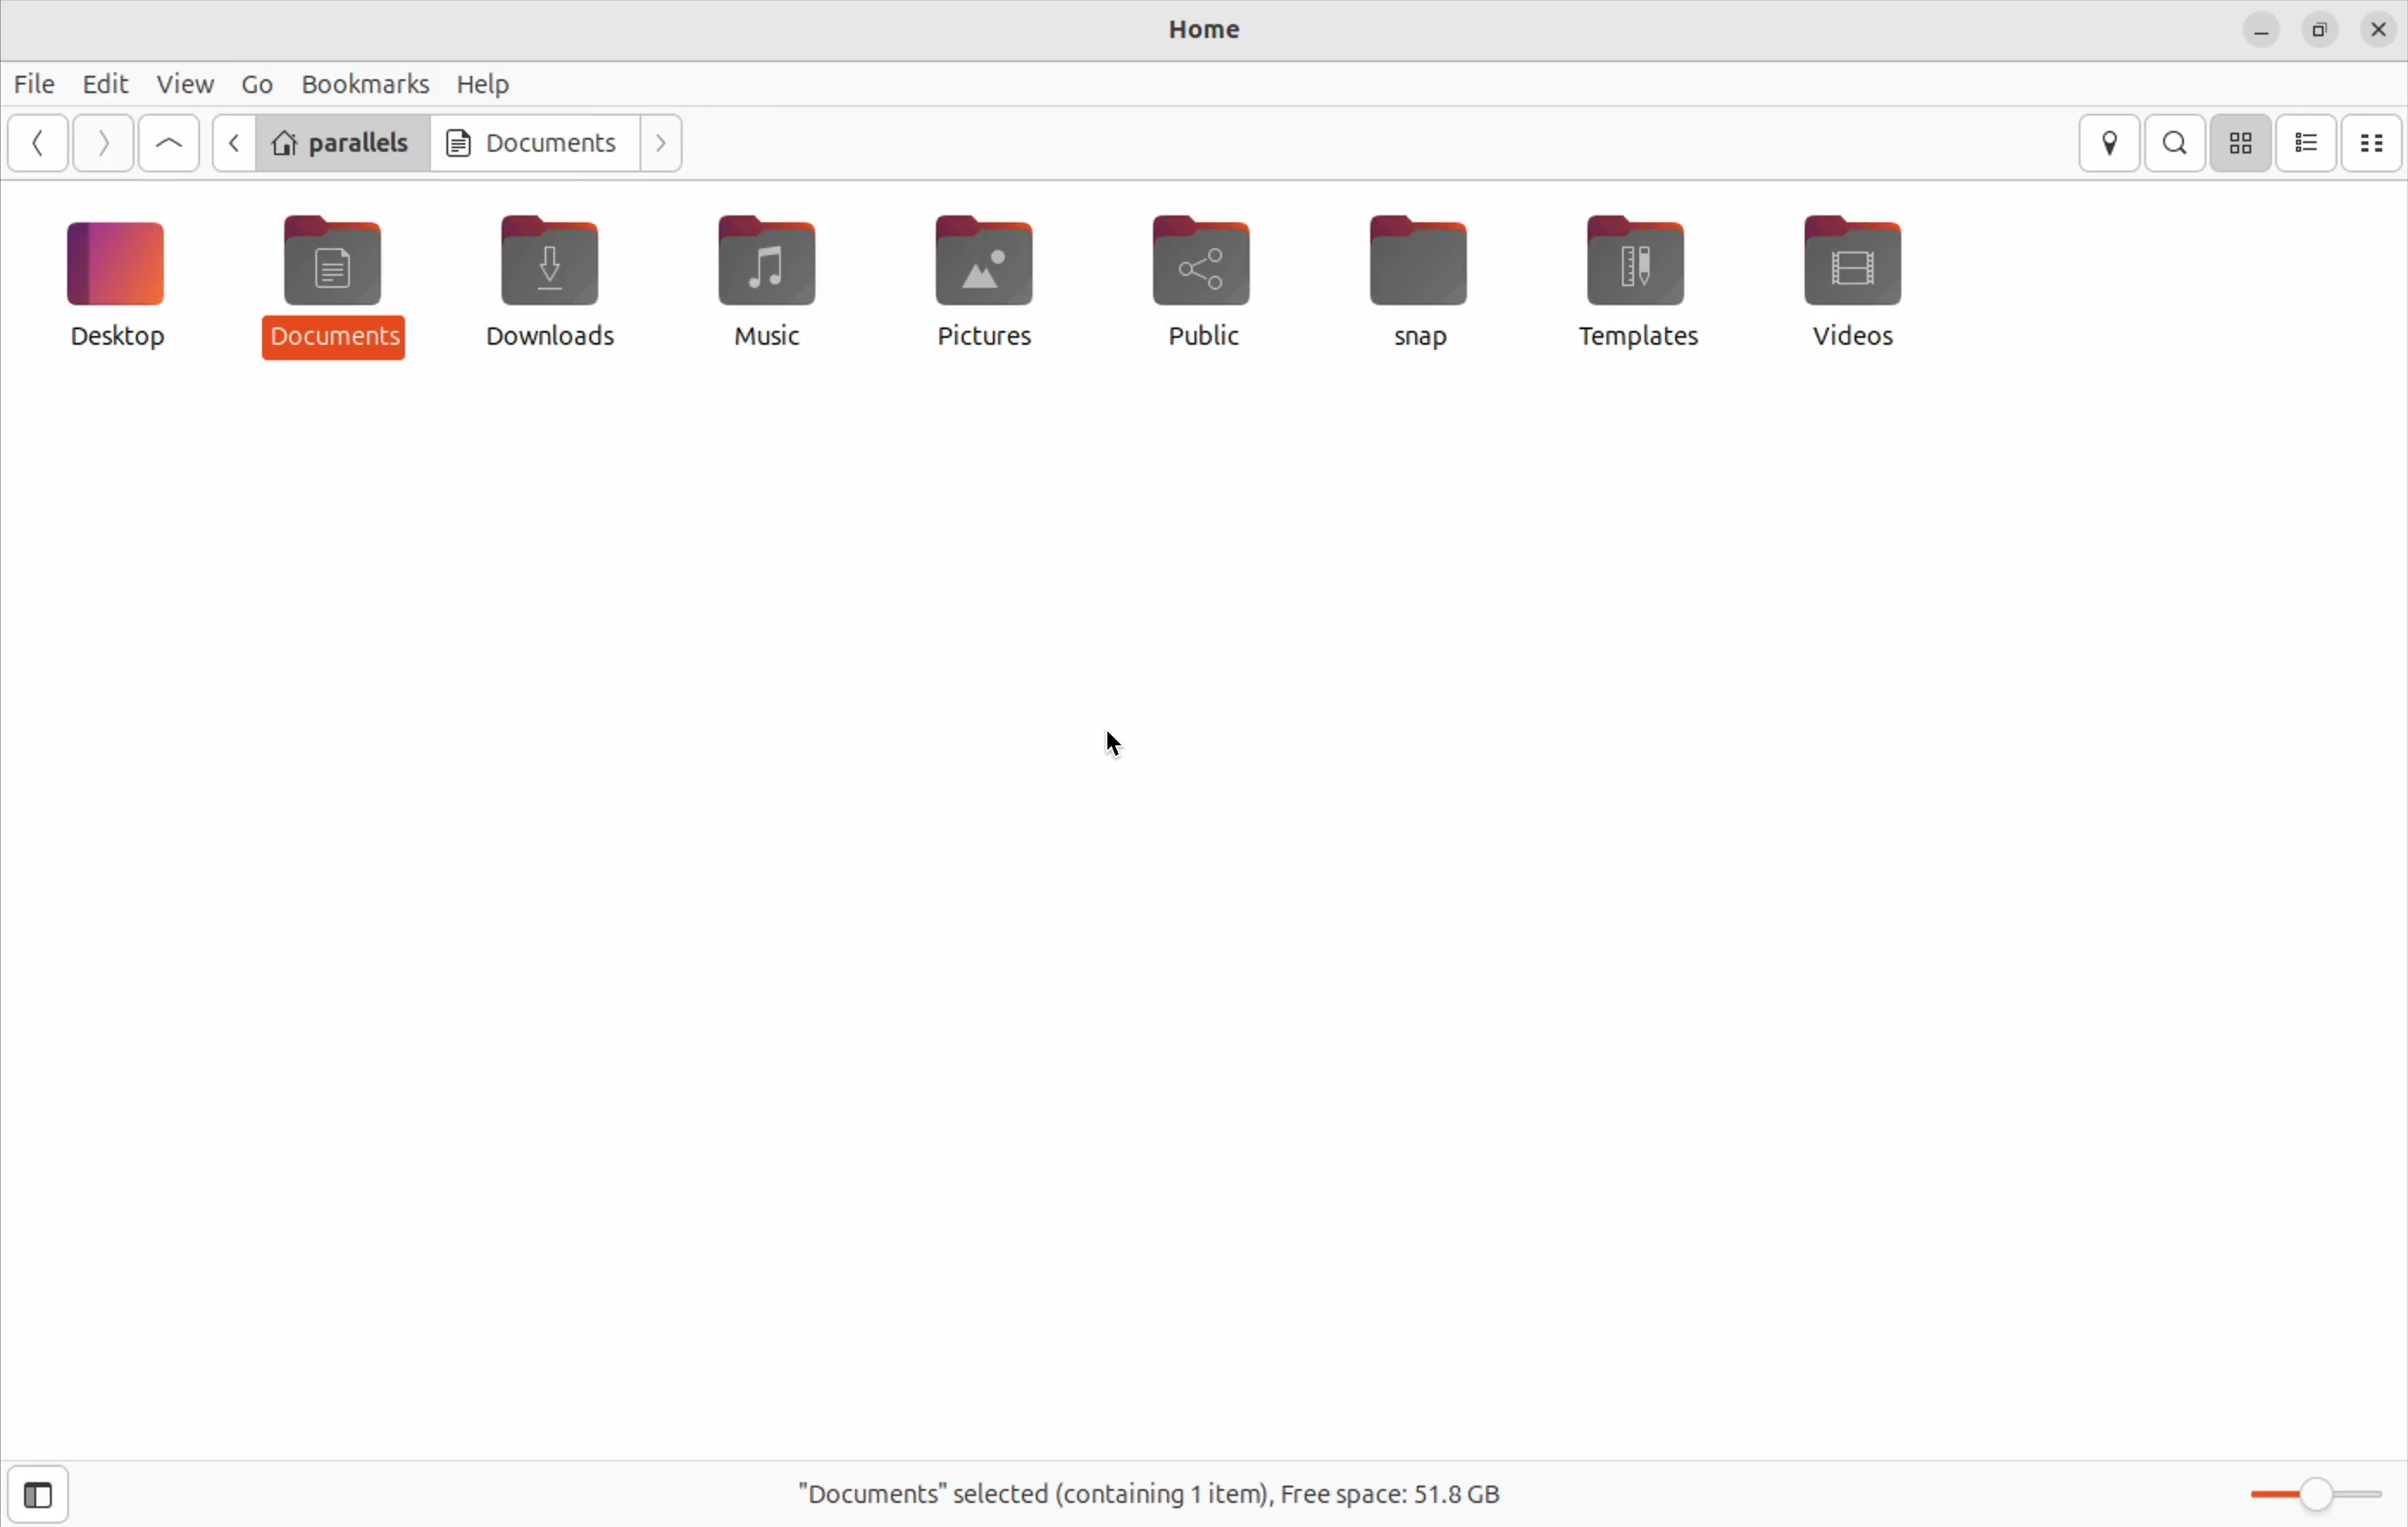  I want to click on go next, so click(98, 140).